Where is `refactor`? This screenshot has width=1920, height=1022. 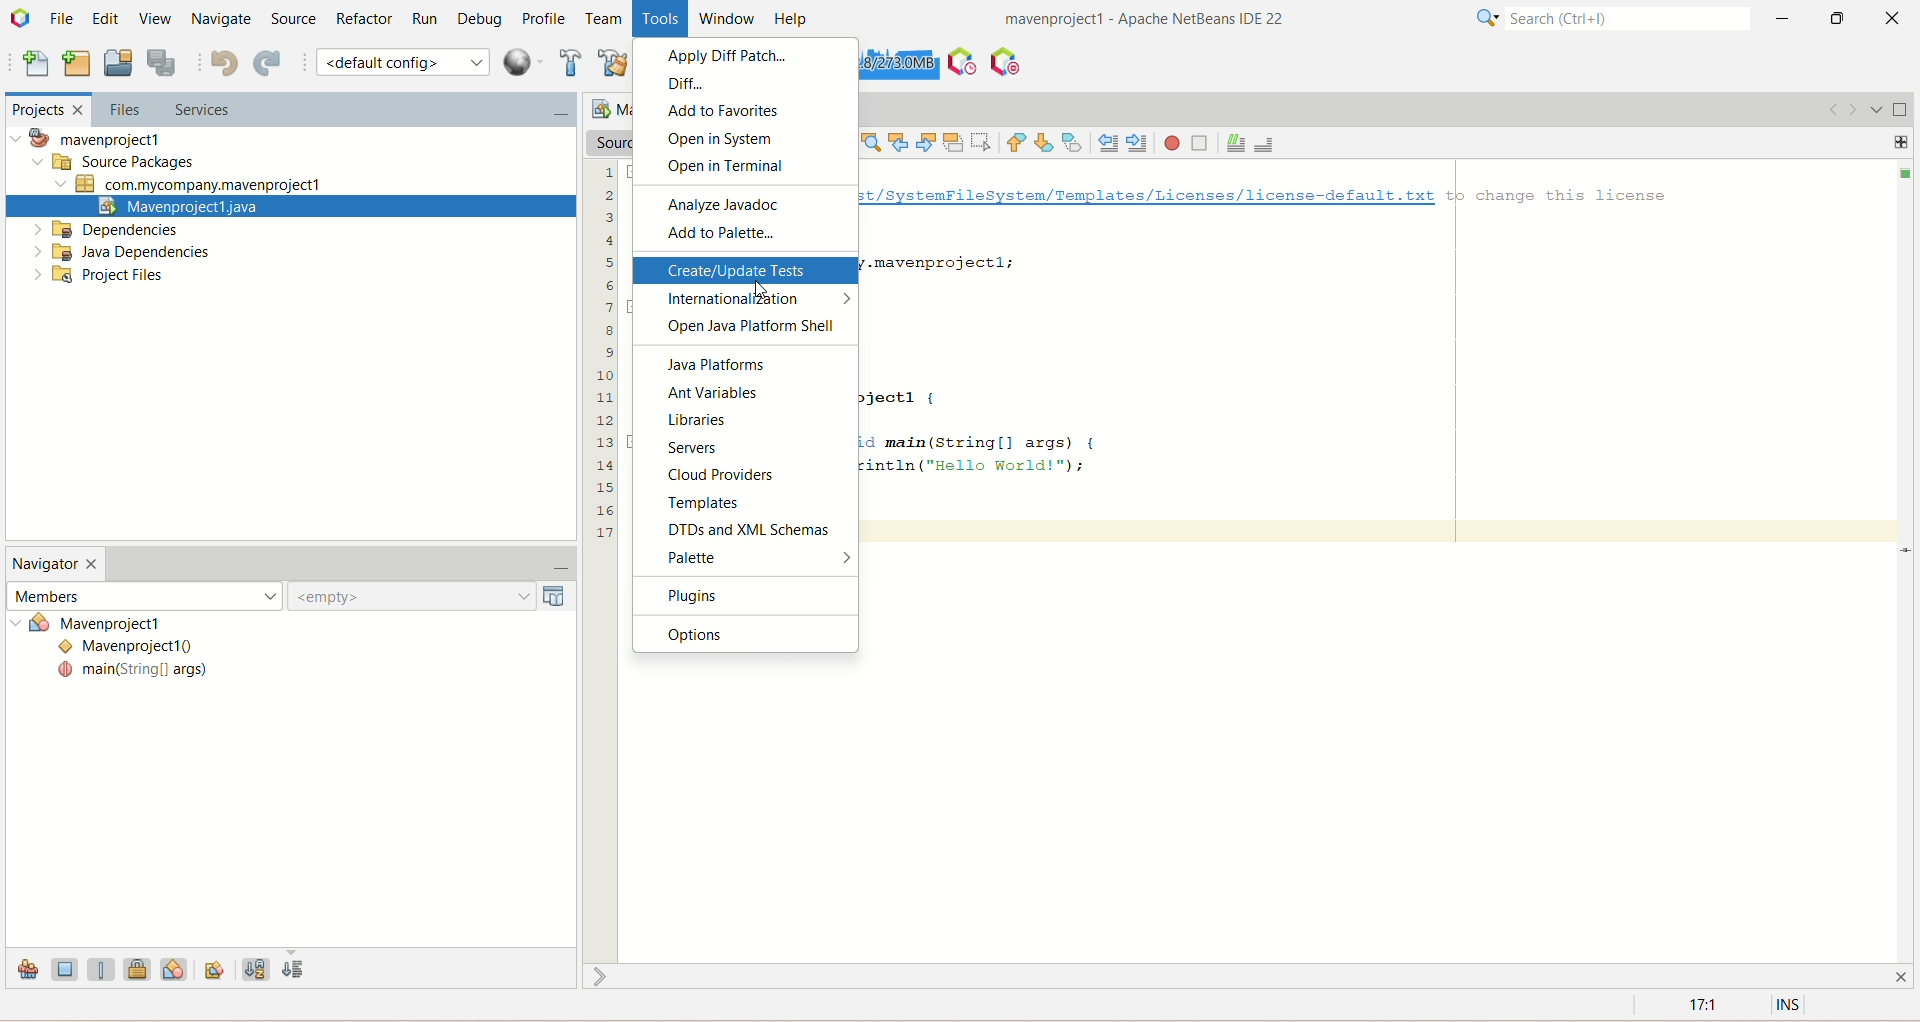
refactor is located at coordinates (364, 19).